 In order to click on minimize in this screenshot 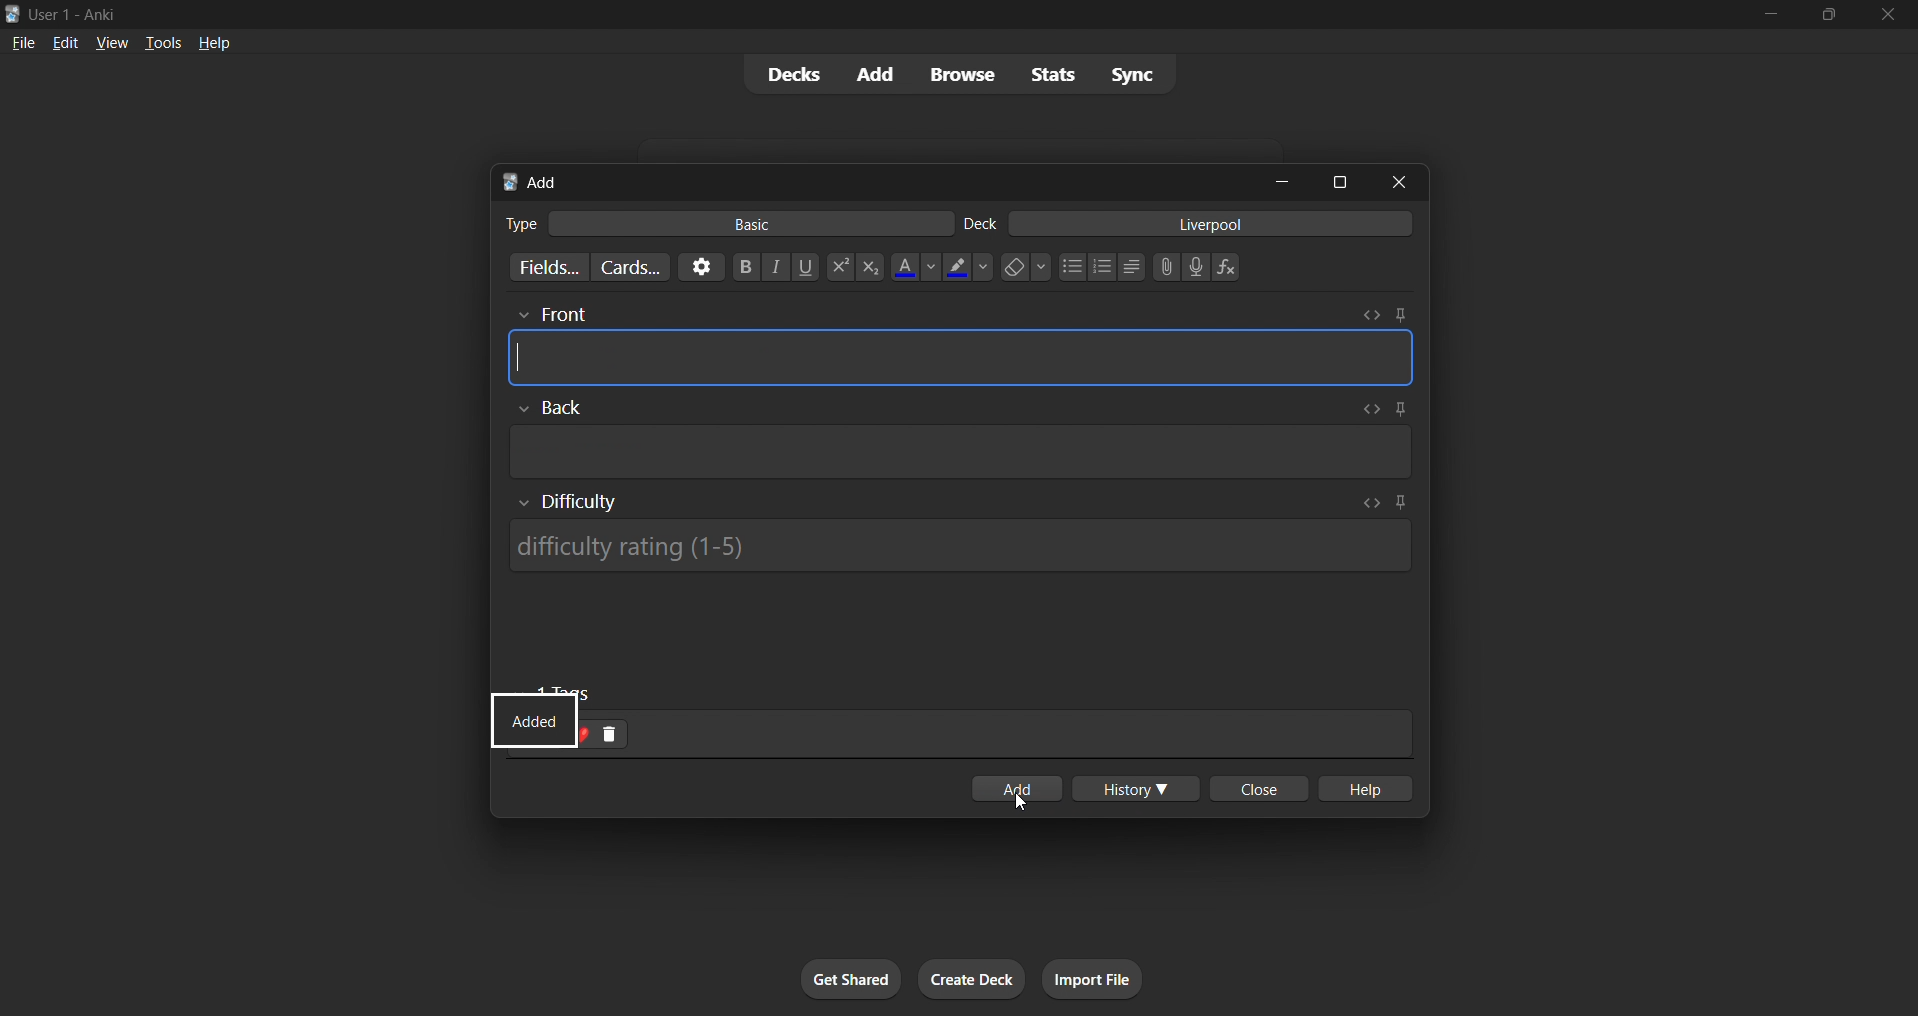, I will do `click(1767, 16)`.